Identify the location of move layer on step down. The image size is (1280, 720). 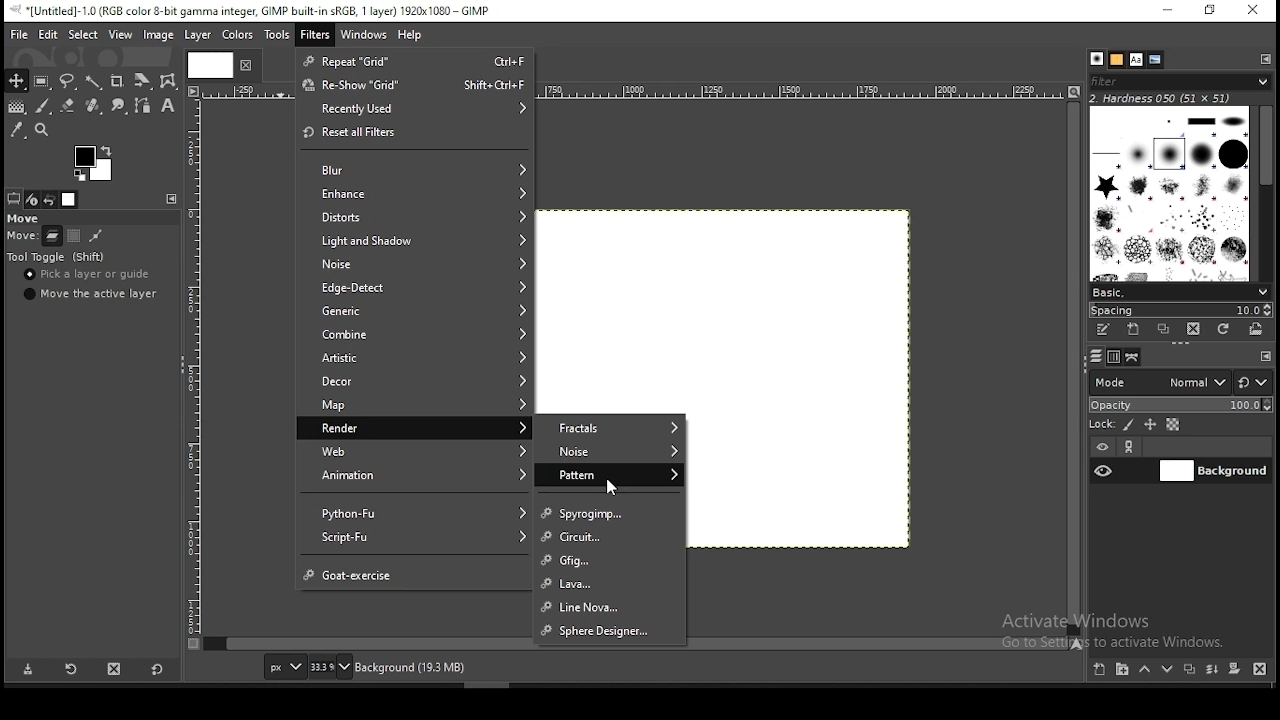
(1171, 669).